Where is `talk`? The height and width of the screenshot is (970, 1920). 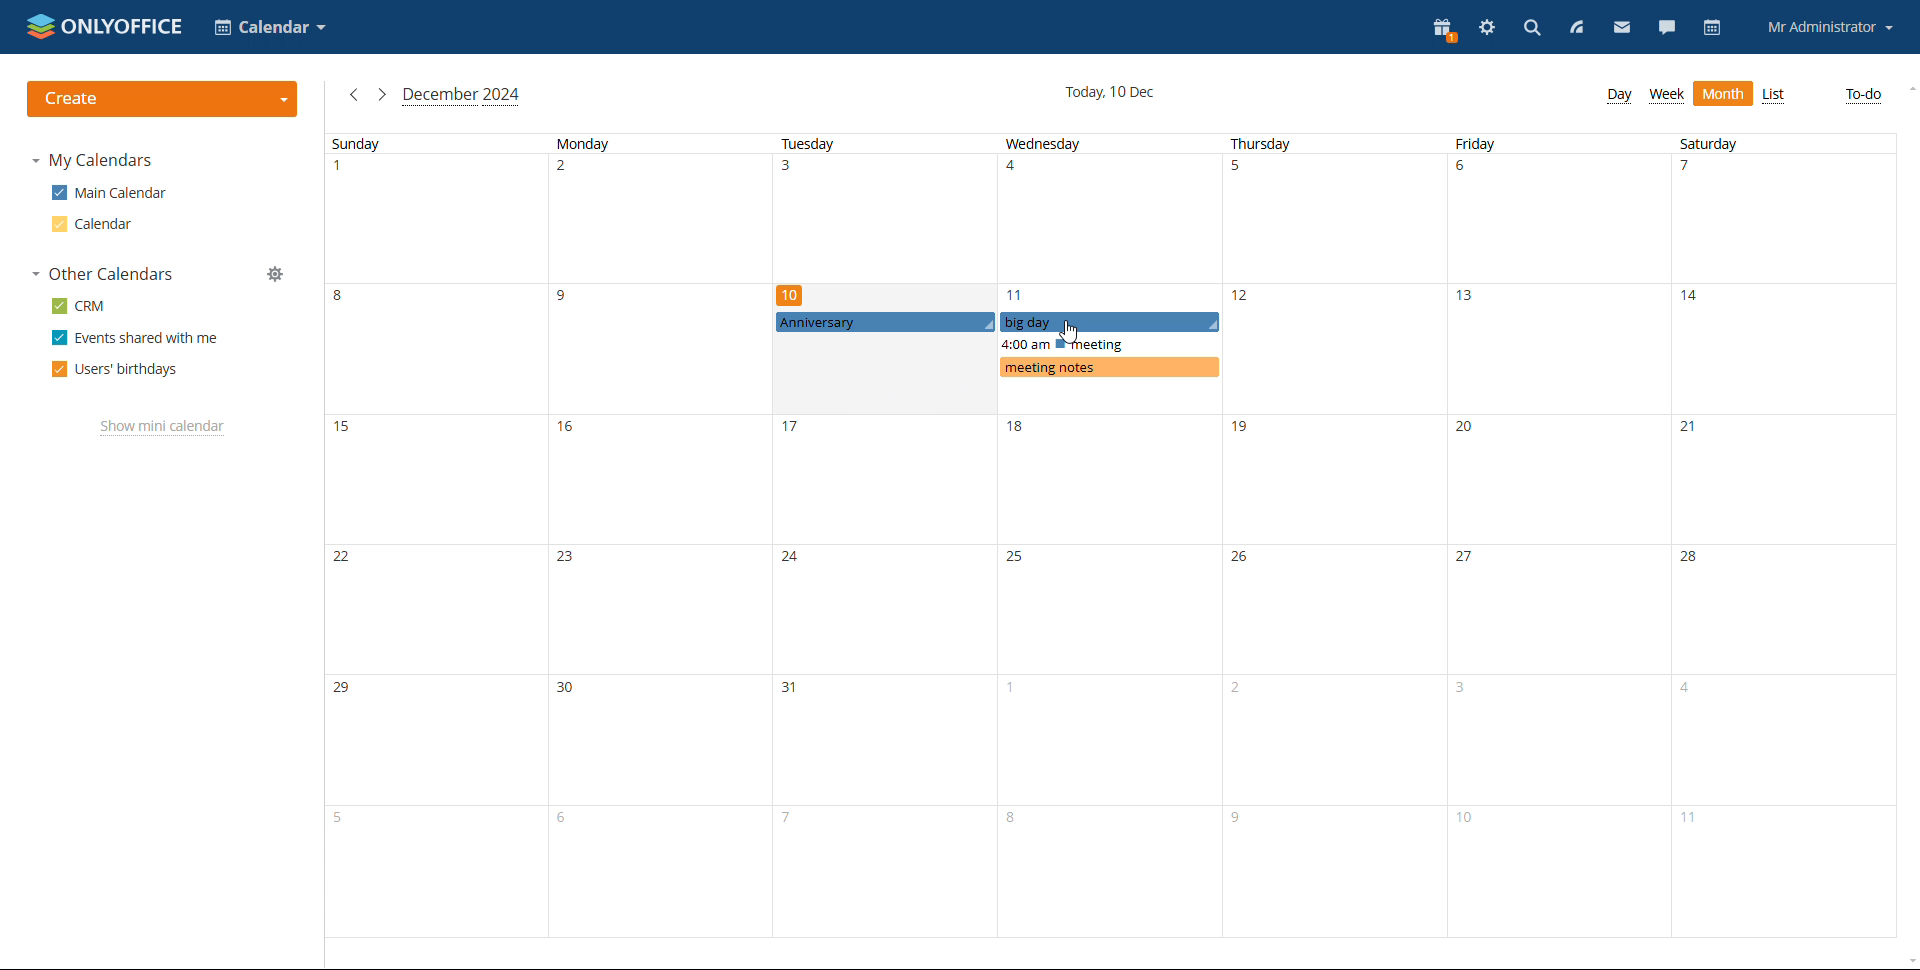 talk is located at coordinates (1667, 27).